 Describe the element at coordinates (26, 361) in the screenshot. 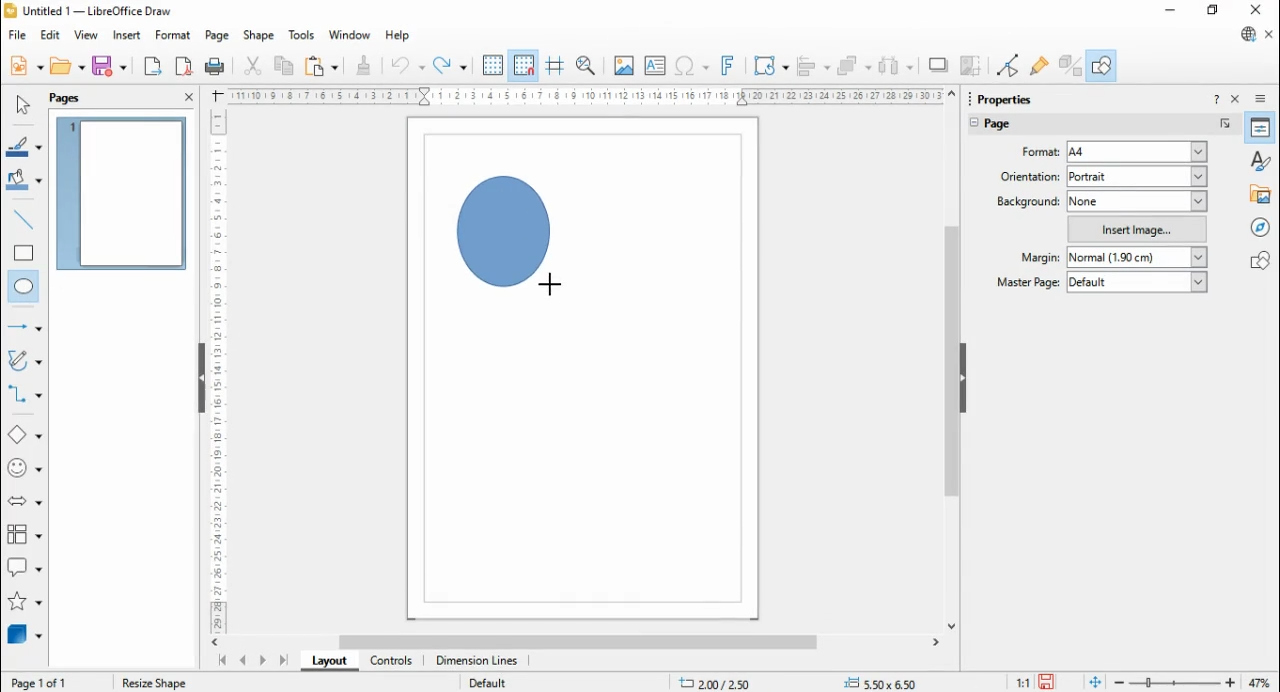

I see `curves and polygons` at that location.